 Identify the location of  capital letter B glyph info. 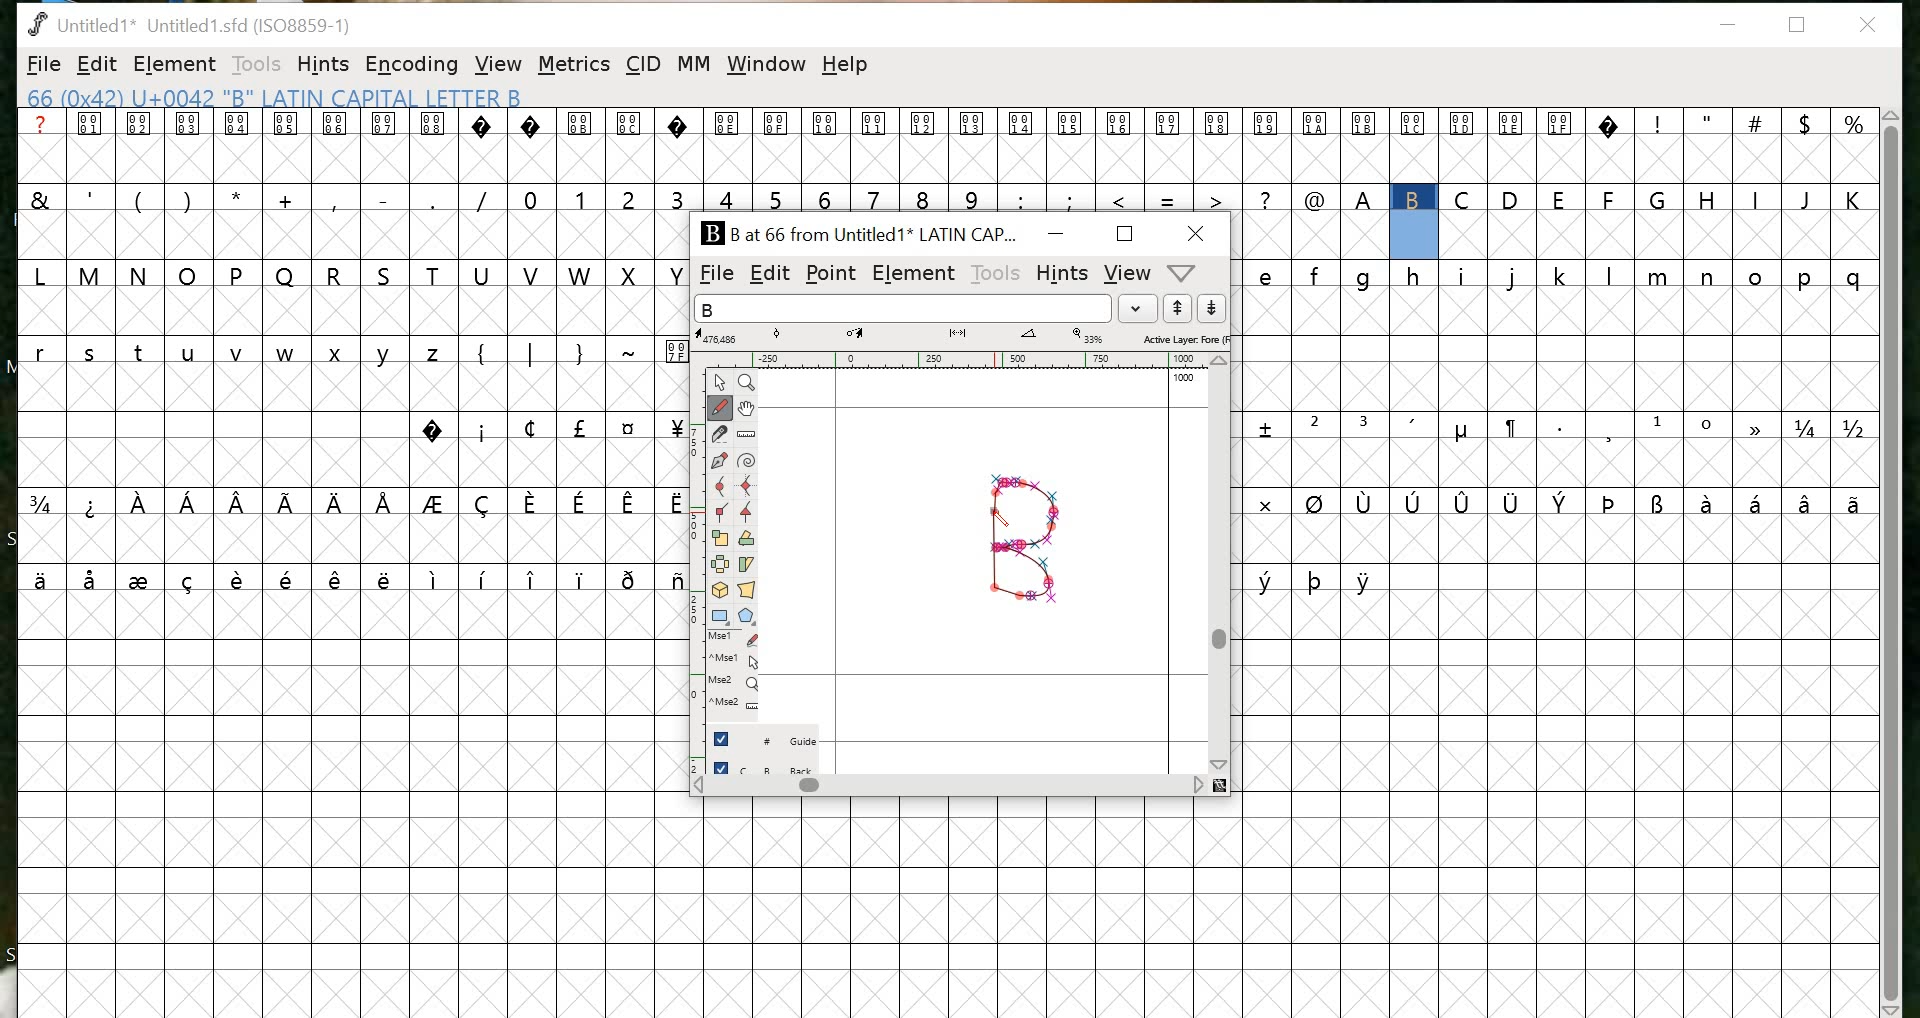
(280, 97).